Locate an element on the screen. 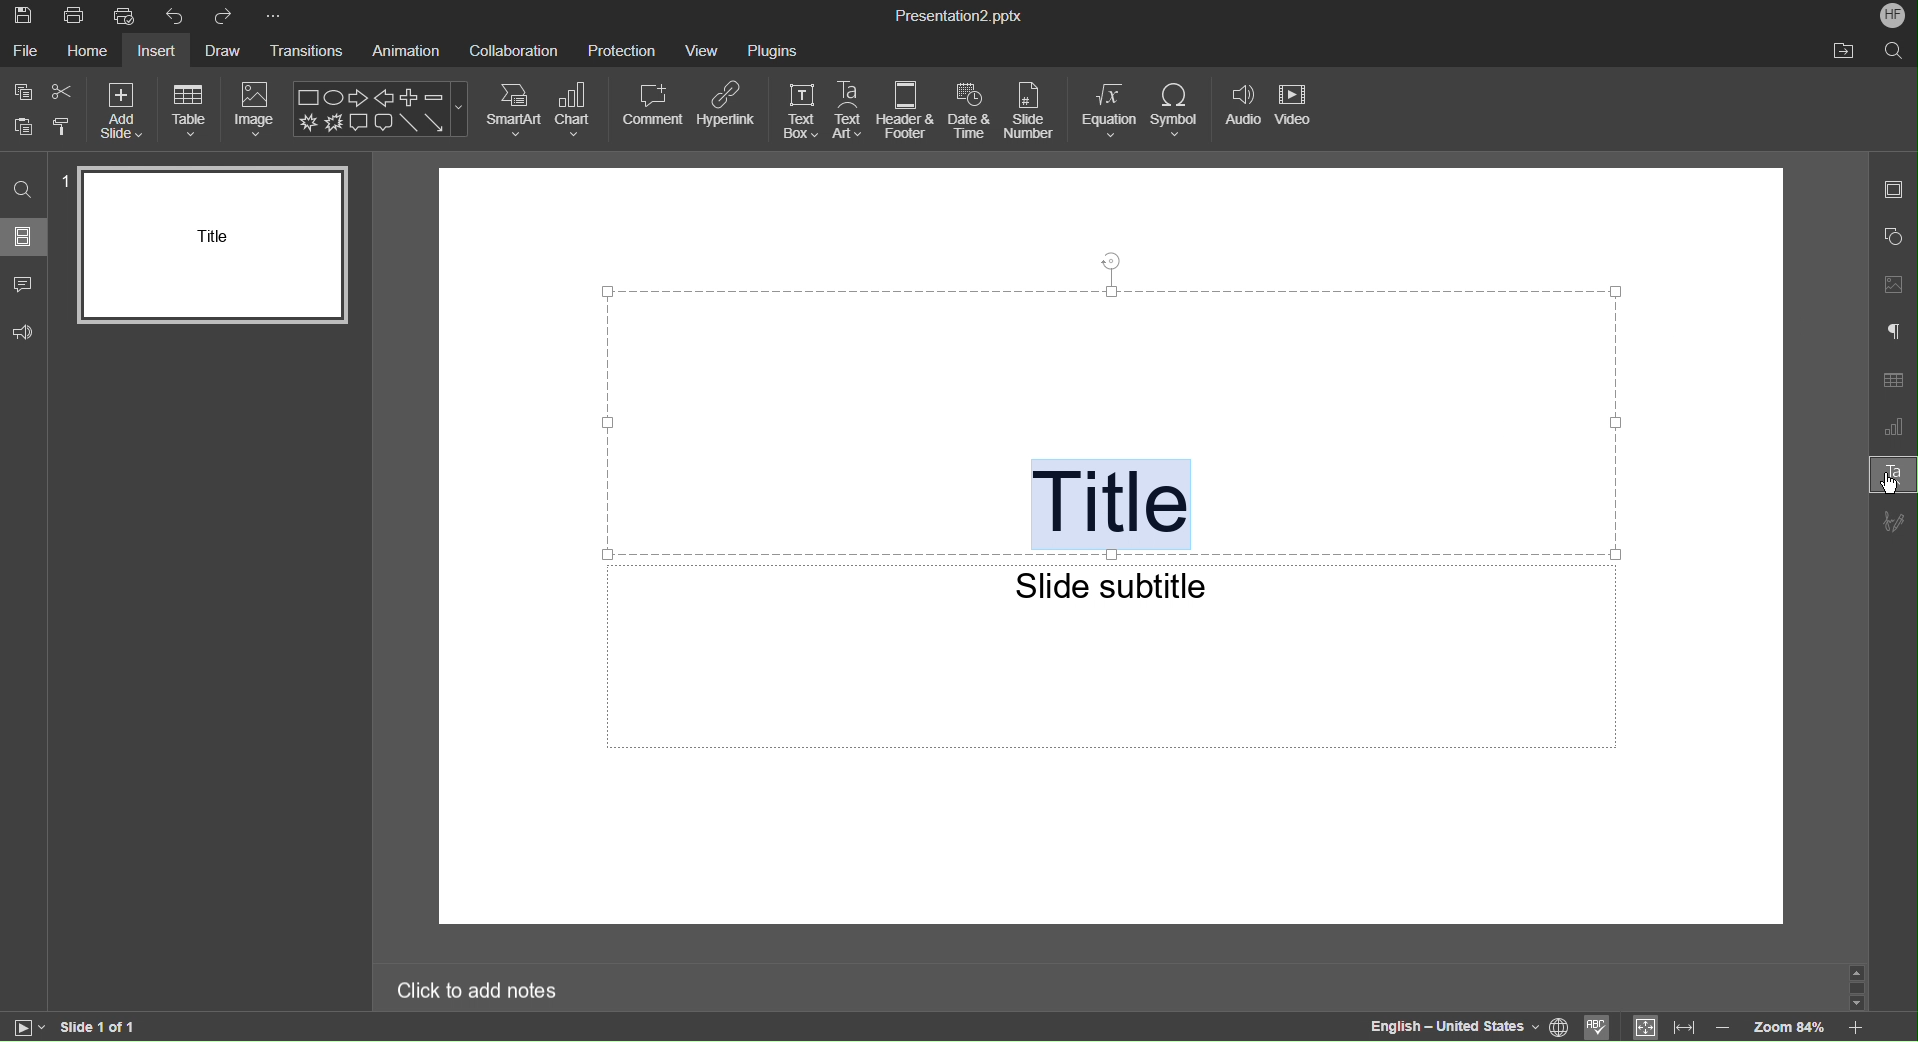 This screenshot has width=1918, height=1042. Slide 1 of 1  is located at coordinates (101, 1027).